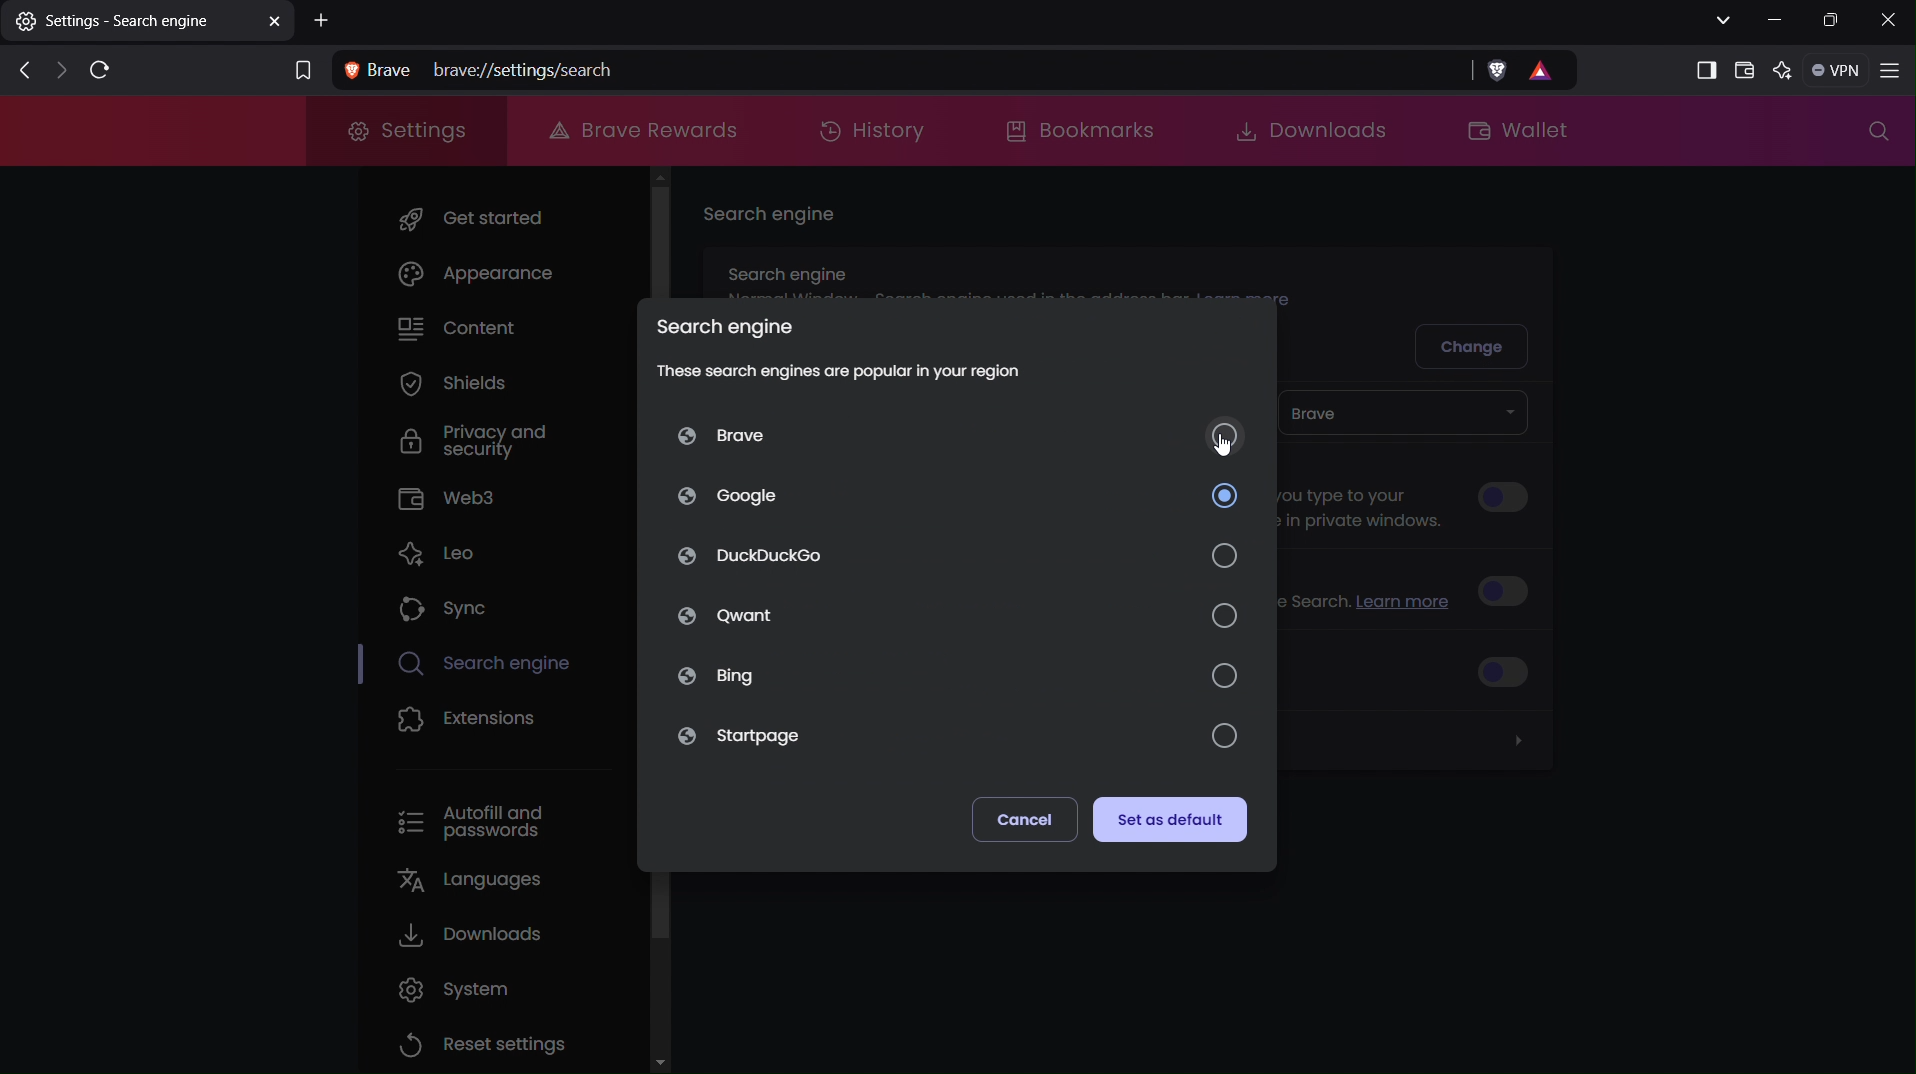 This screenshot has width=1916, height=1074. Describe the element at coordinates (841, 370) in the screenshot. I see `These search engines are popular in your region` at that location.